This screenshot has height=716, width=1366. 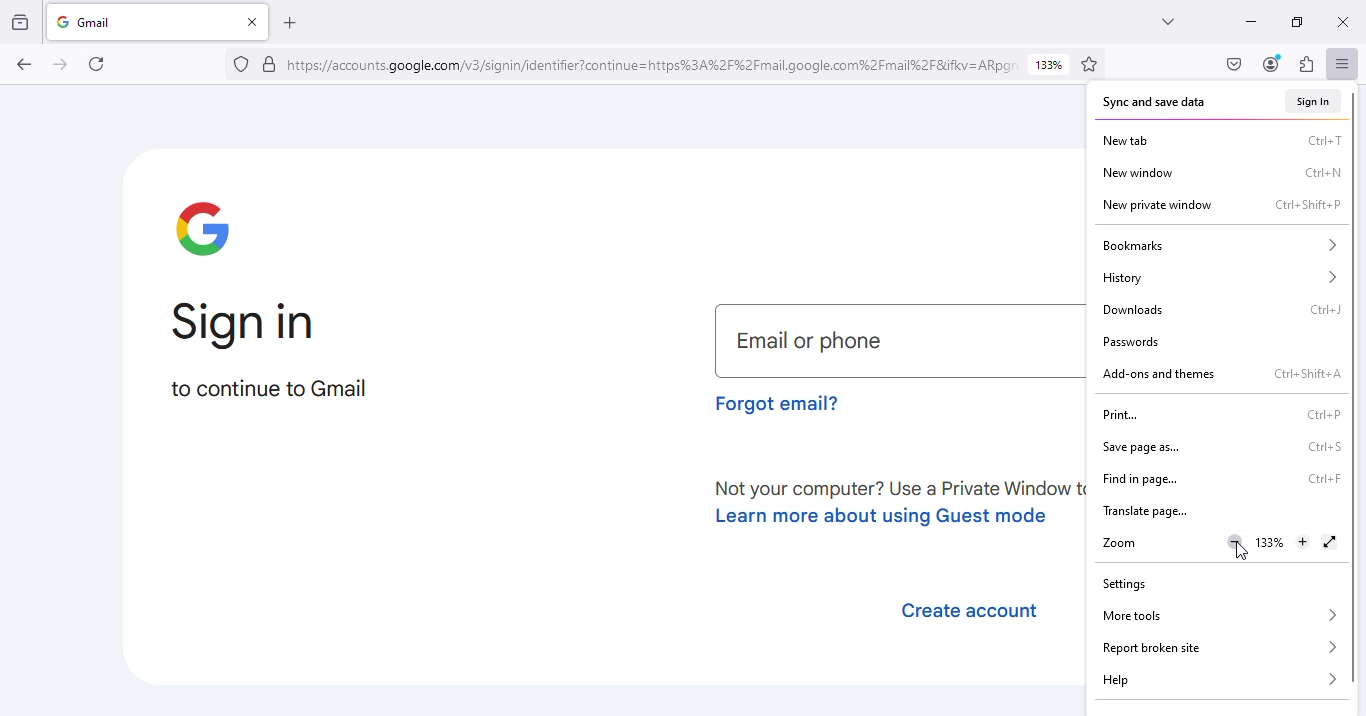 I want to click on sign in, so click(x=1313, y=102).